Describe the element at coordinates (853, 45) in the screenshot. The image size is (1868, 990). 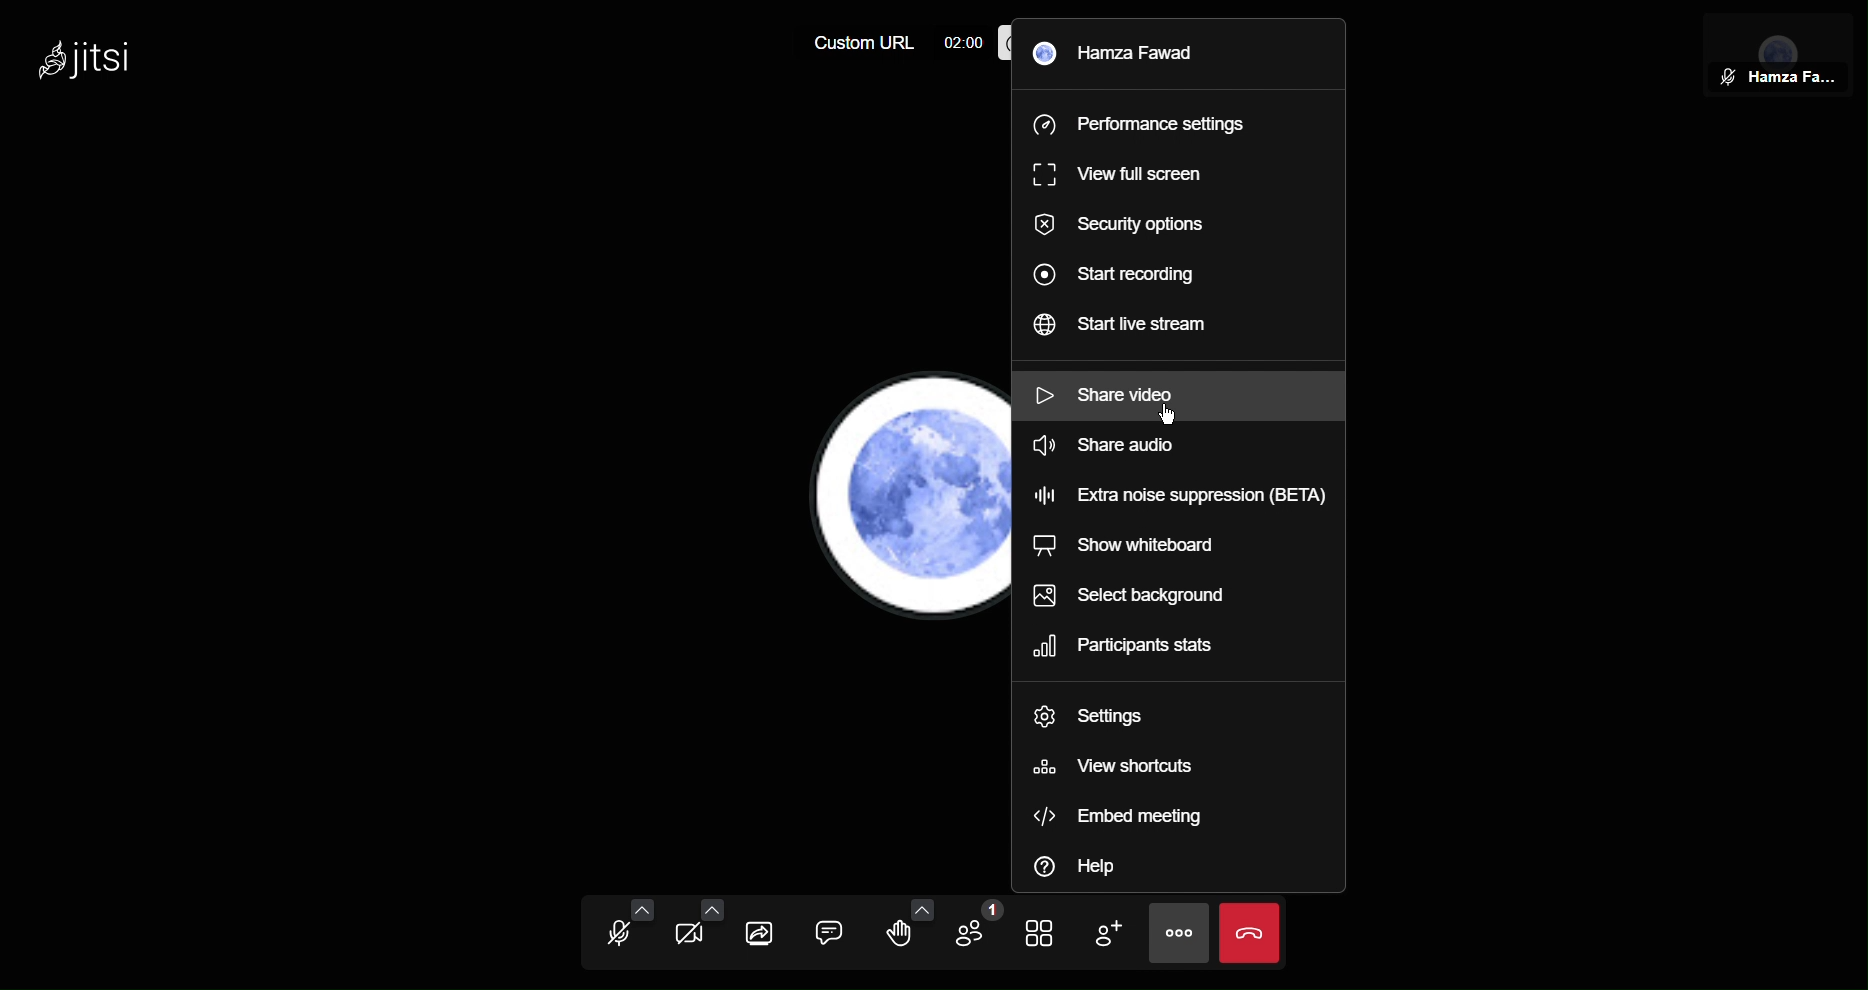
I see `Custom URL` at that location.